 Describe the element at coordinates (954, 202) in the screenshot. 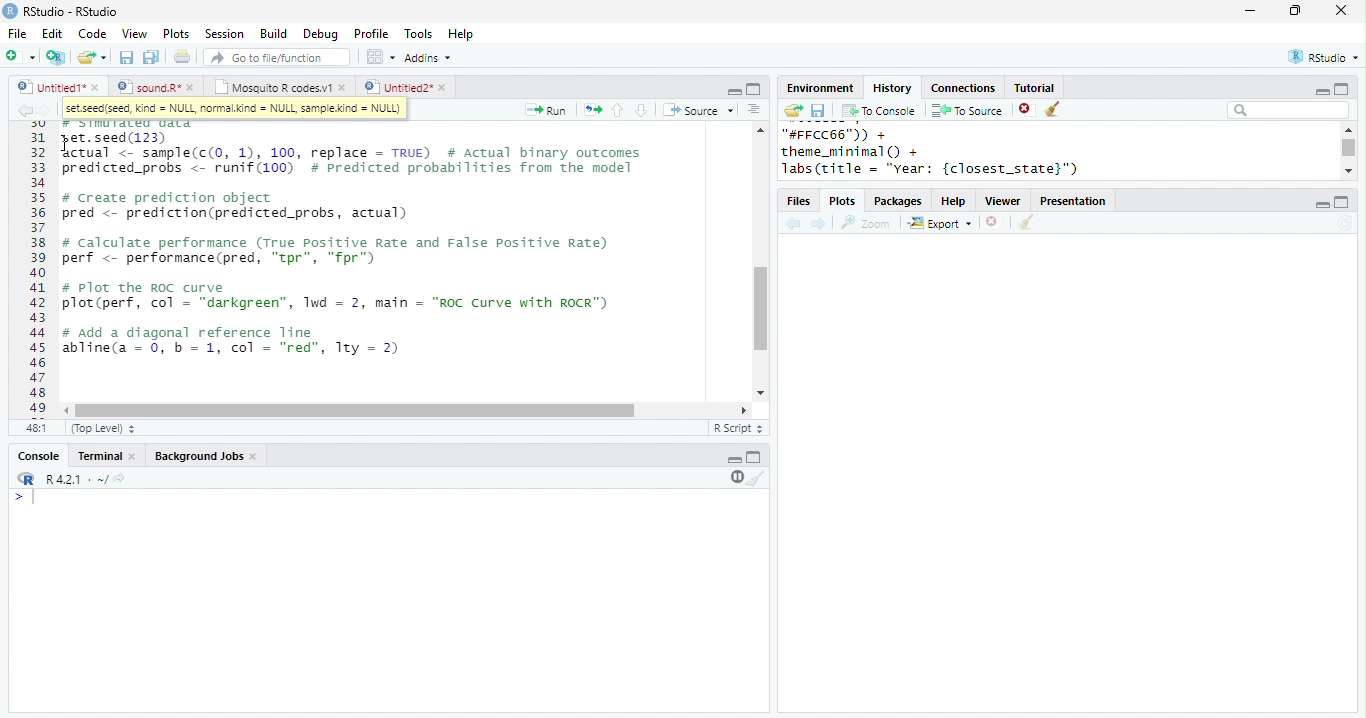

I see `help` at that location.